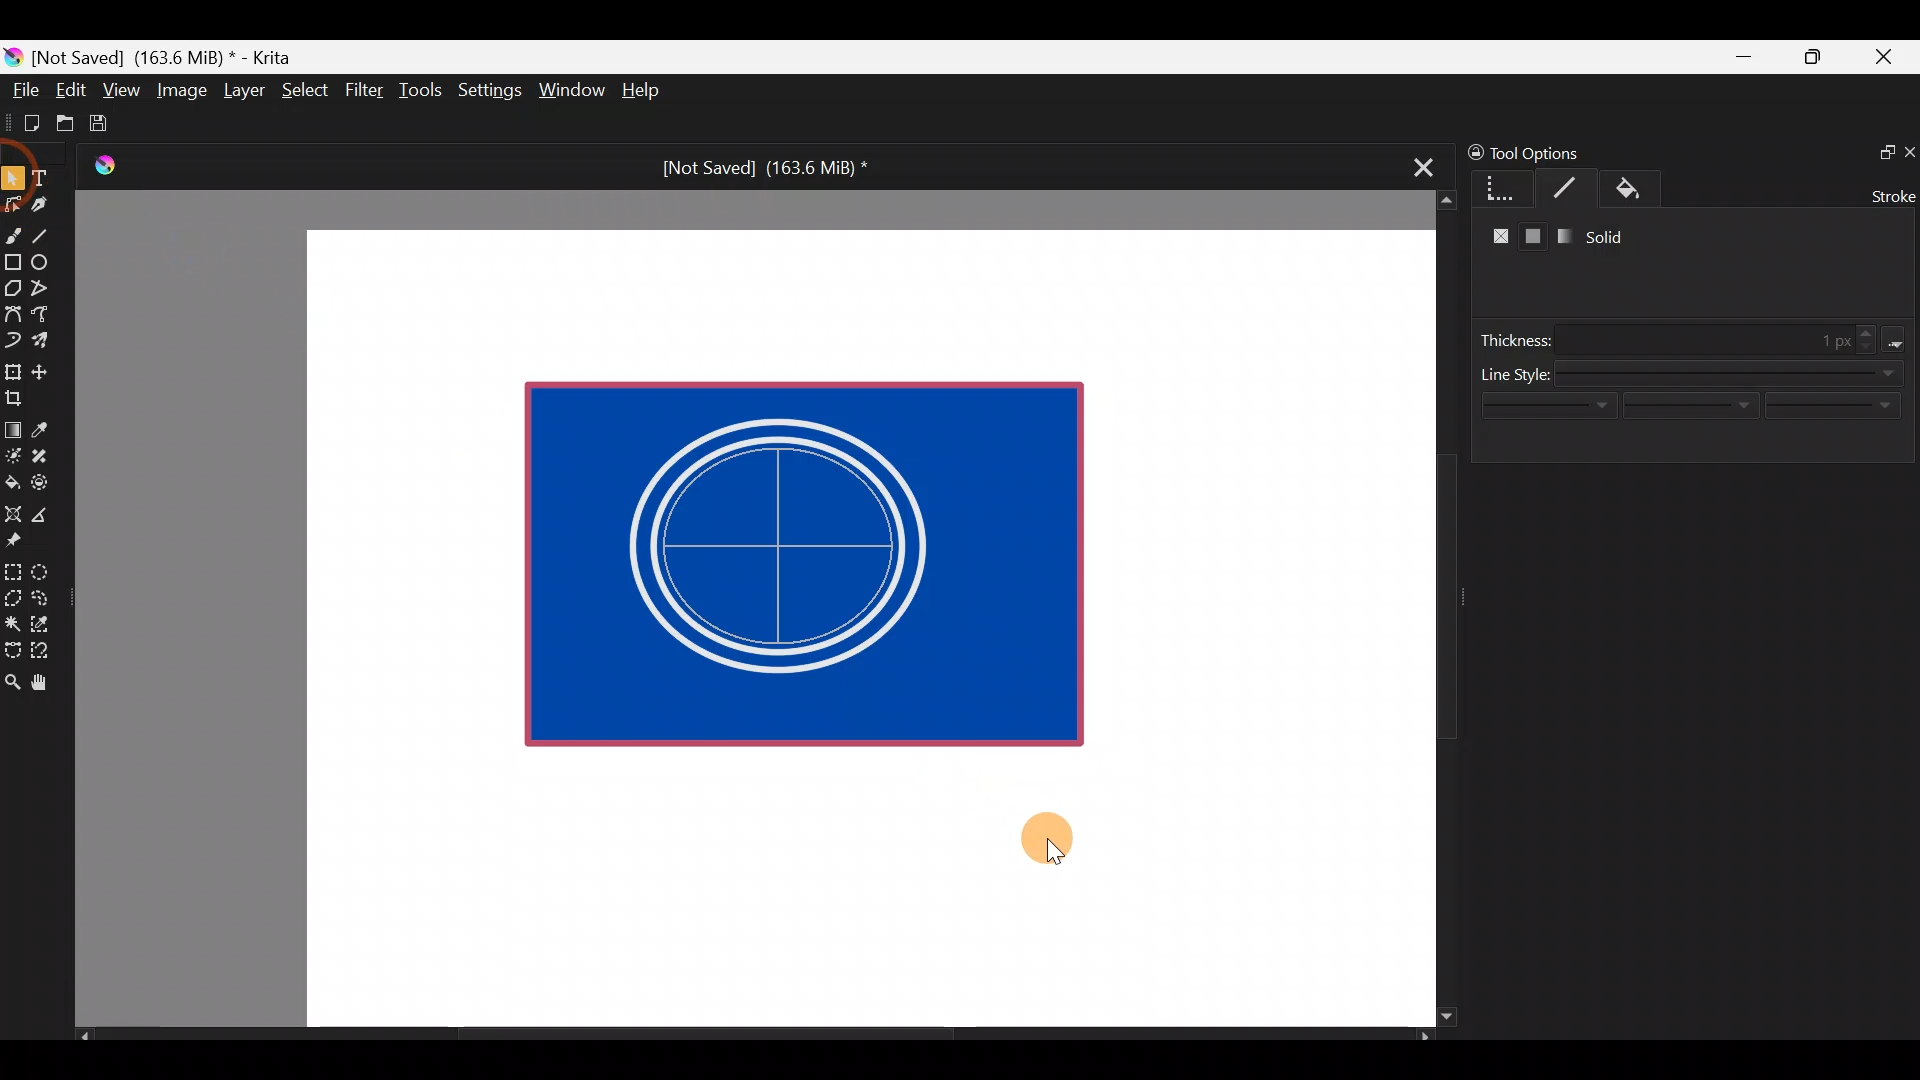 The height and width of the screenshot is (1080, 1920). Describe the element at coordinates (17, 568) in the screenshot. I see `Rectangular selection tool` at that location.